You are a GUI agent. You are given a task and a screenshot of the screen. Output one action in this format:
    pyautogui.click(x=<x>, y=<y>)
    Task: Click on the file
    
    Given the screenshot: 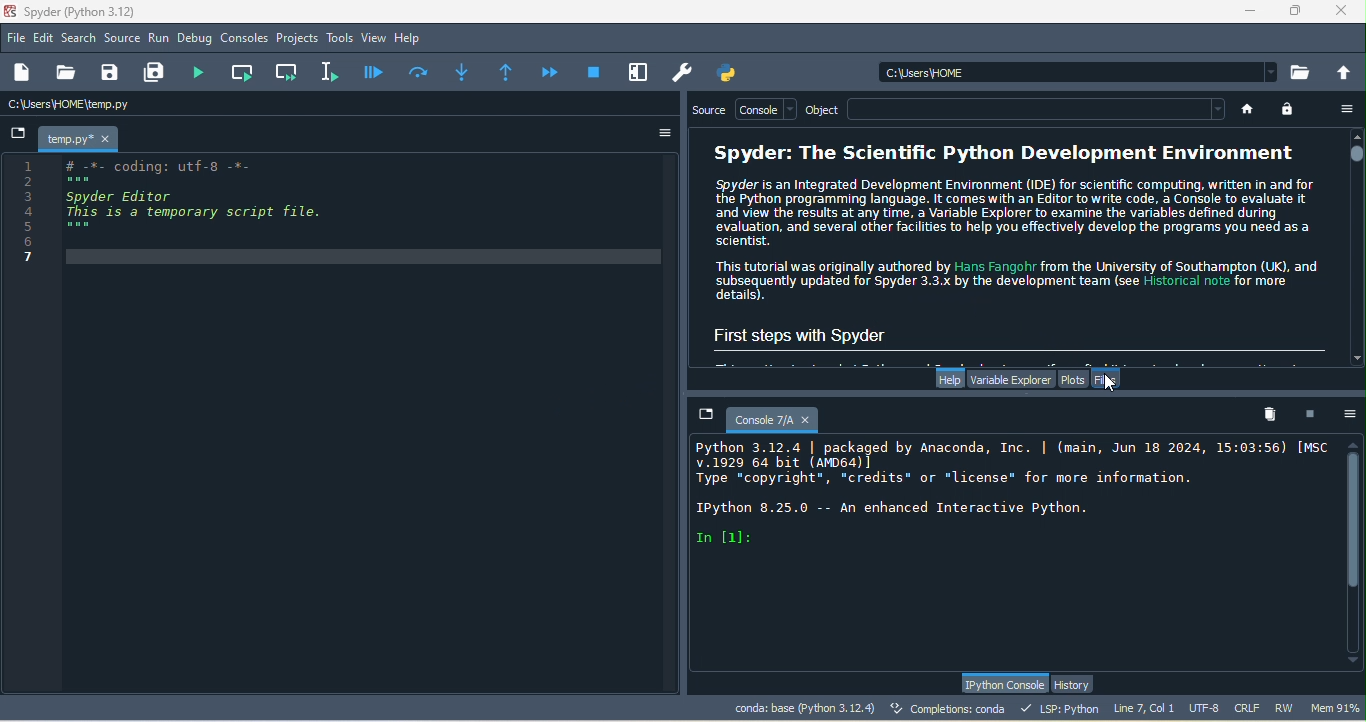 What is the action you would take?
    pyautogui.click(x=1112, y=379)
    